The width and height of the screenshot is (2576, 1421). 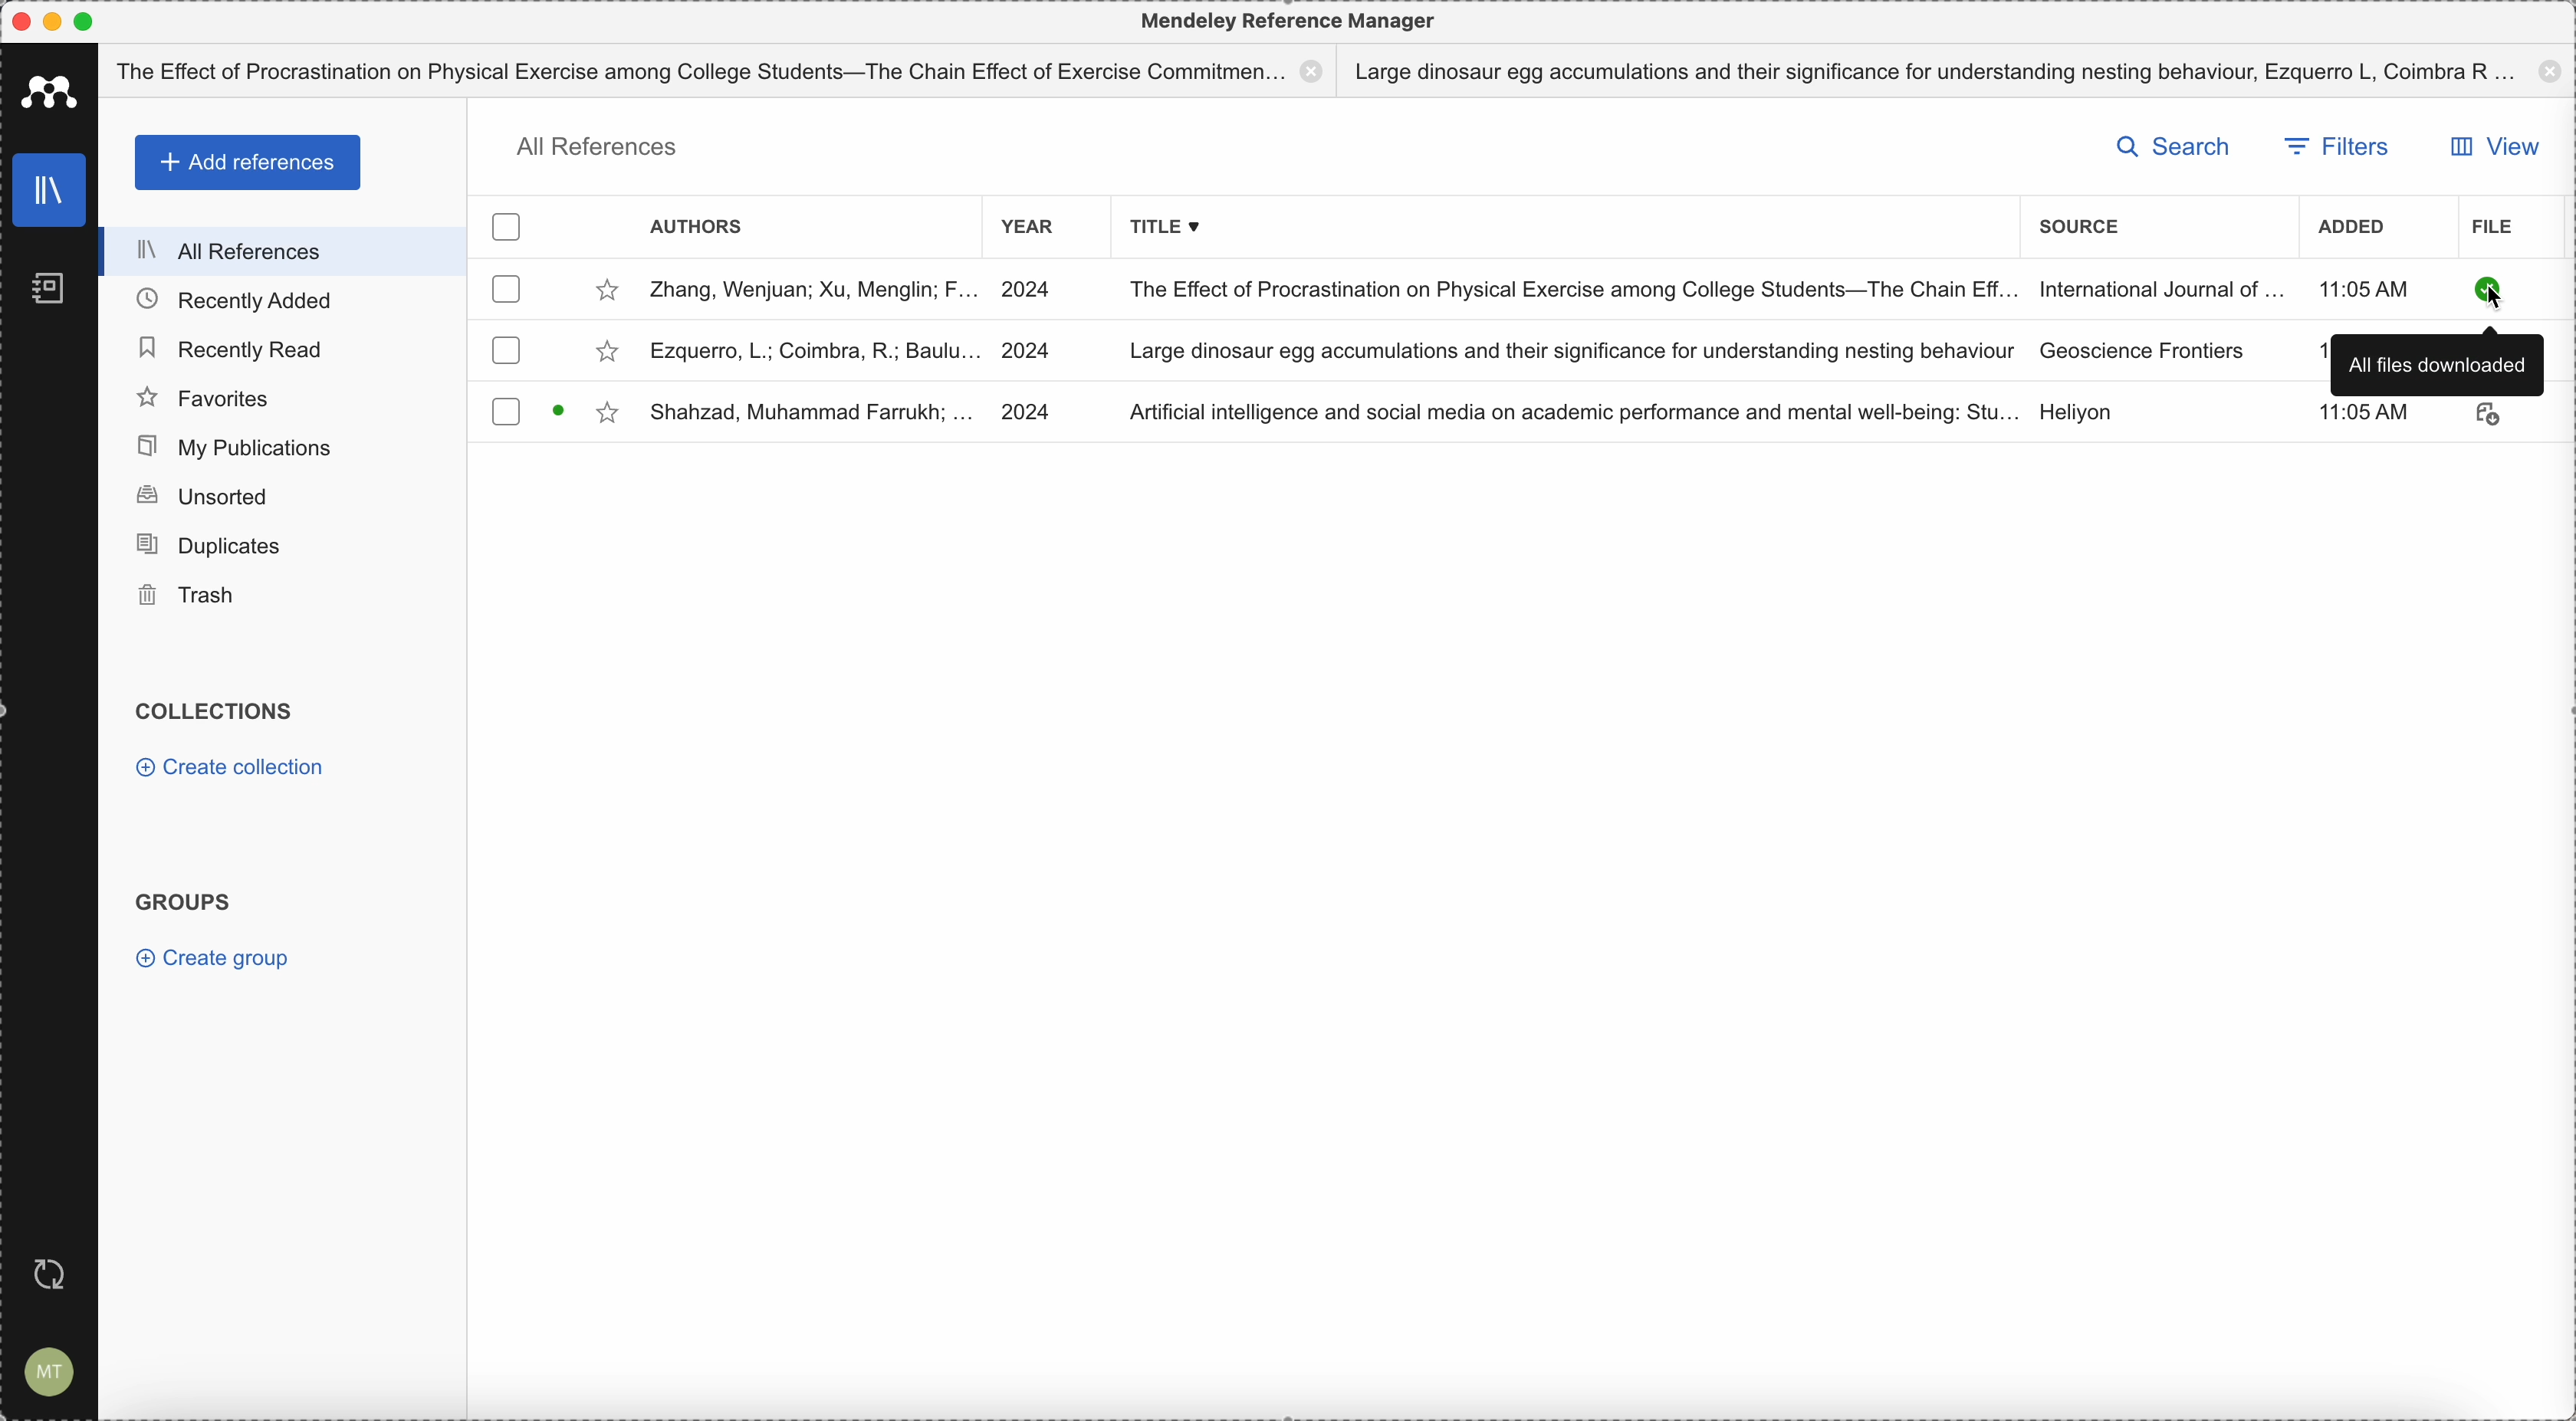 What do you see at coordinates (1575, 352) in the screenshot?
I see `Large dinosaur egg accumulations and their significance for understanding nesting behaviour` at bounding box center [1575, 352].